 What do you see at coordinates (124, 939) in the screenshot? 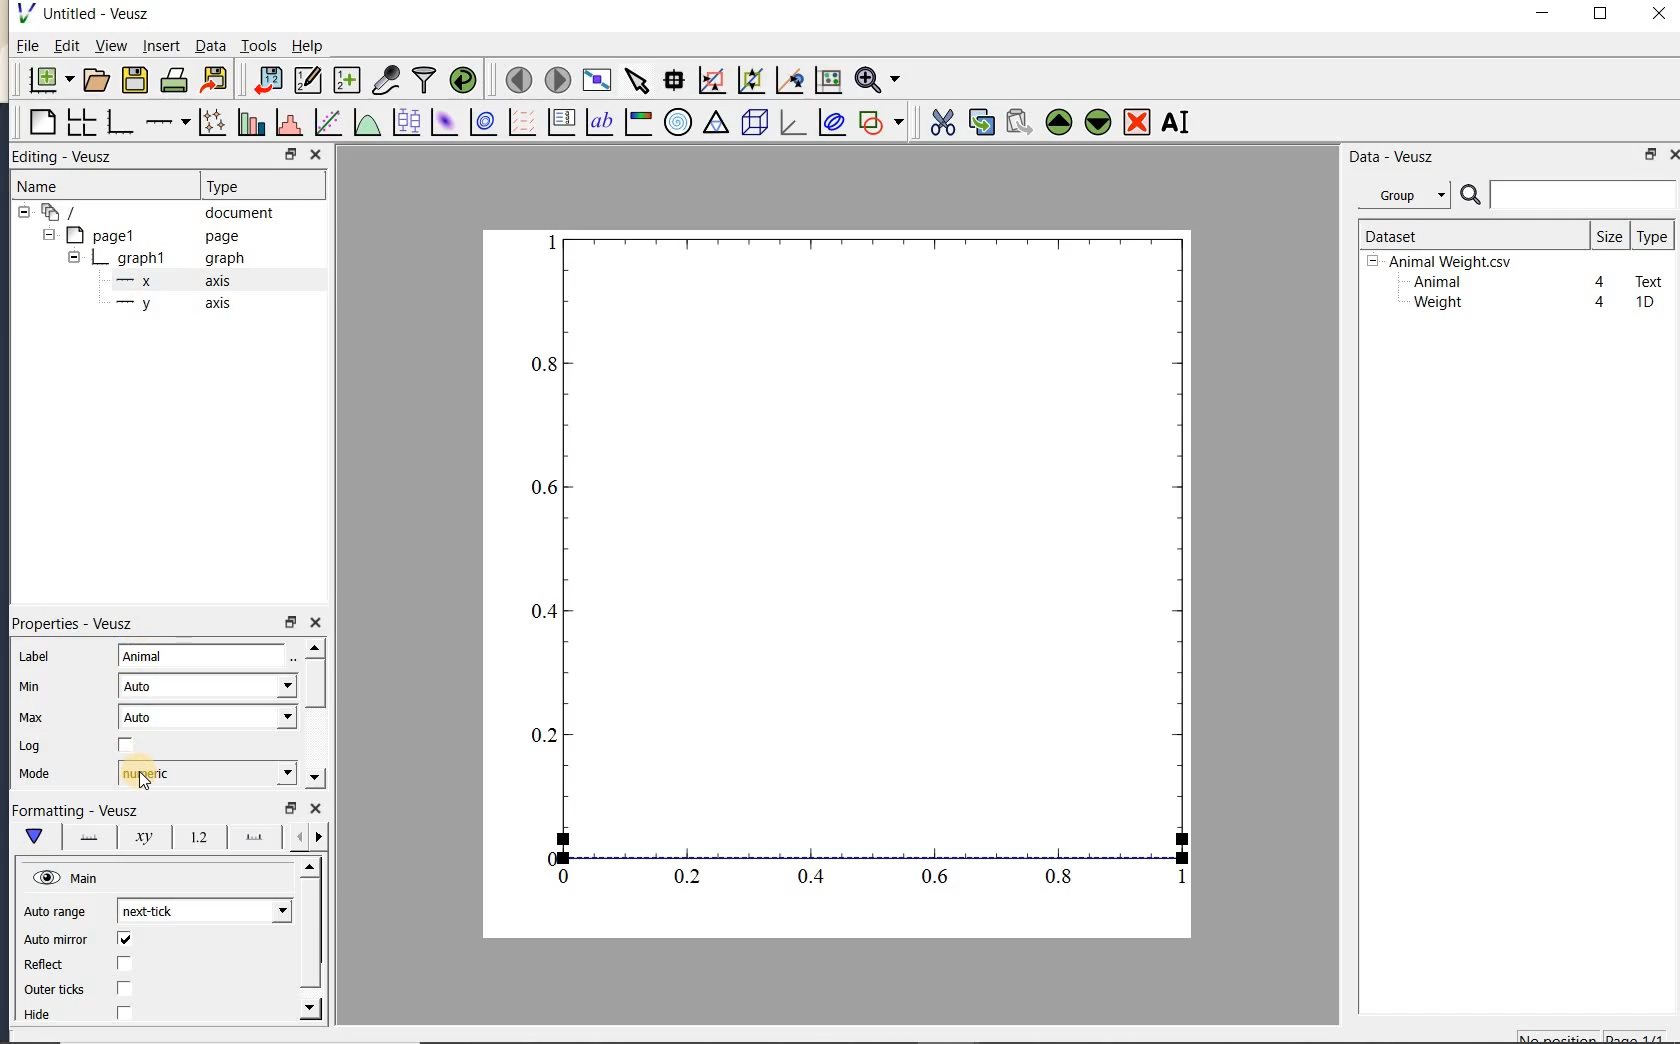
I see `check/uncheck` at bounding box center [124, 939].